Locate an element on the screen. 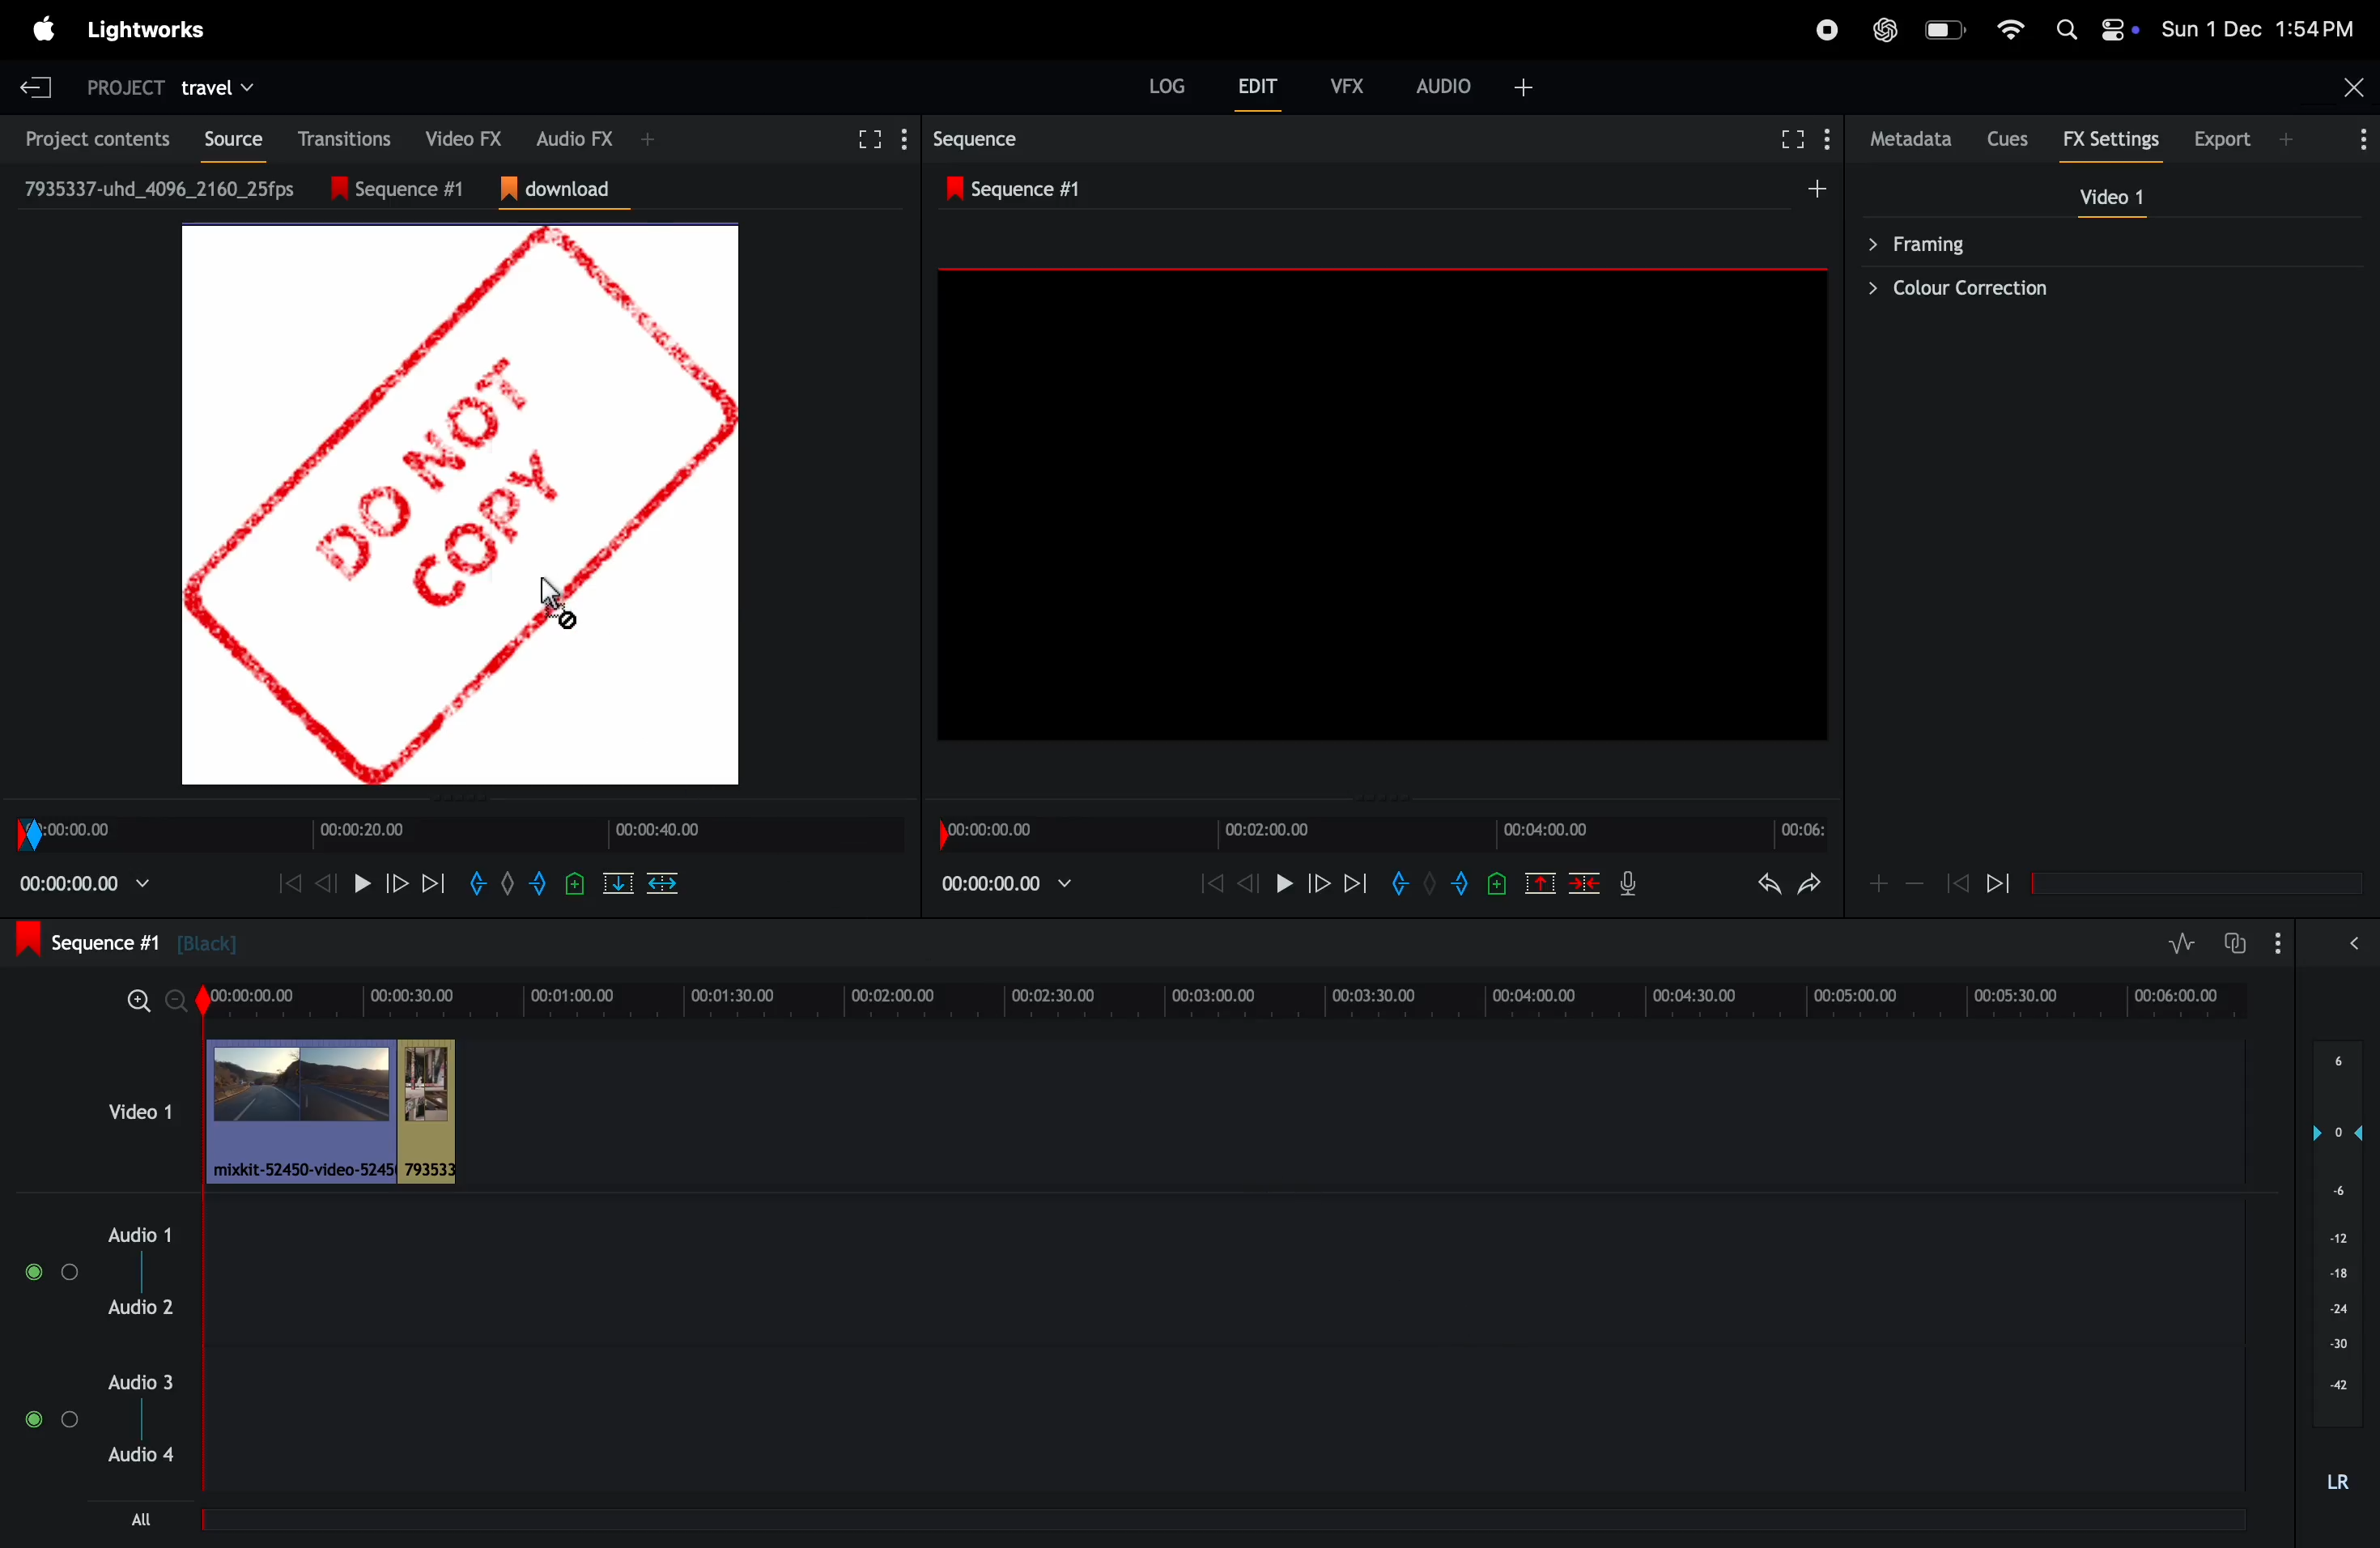  playback time is located at coordinates (1005, 883).